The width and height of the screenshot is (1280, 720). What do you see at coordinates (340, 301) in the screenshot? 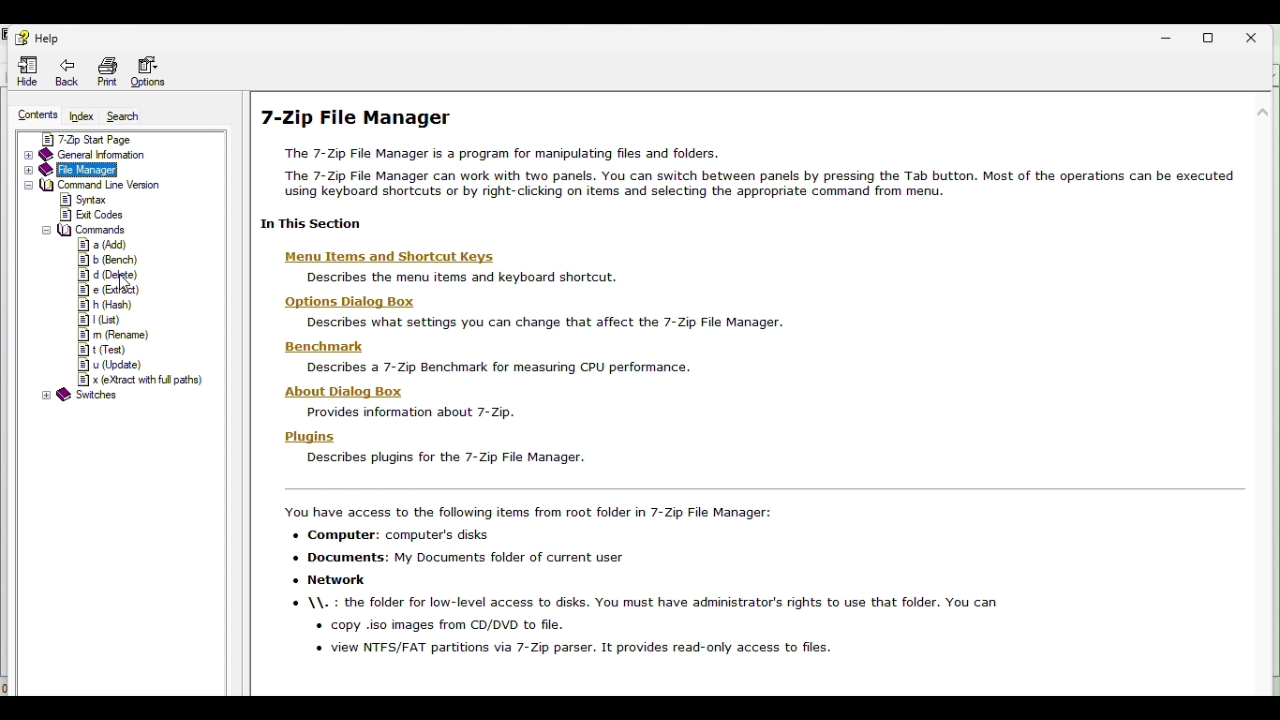
I see `Hons Dia` at bounding box center [340, 301].